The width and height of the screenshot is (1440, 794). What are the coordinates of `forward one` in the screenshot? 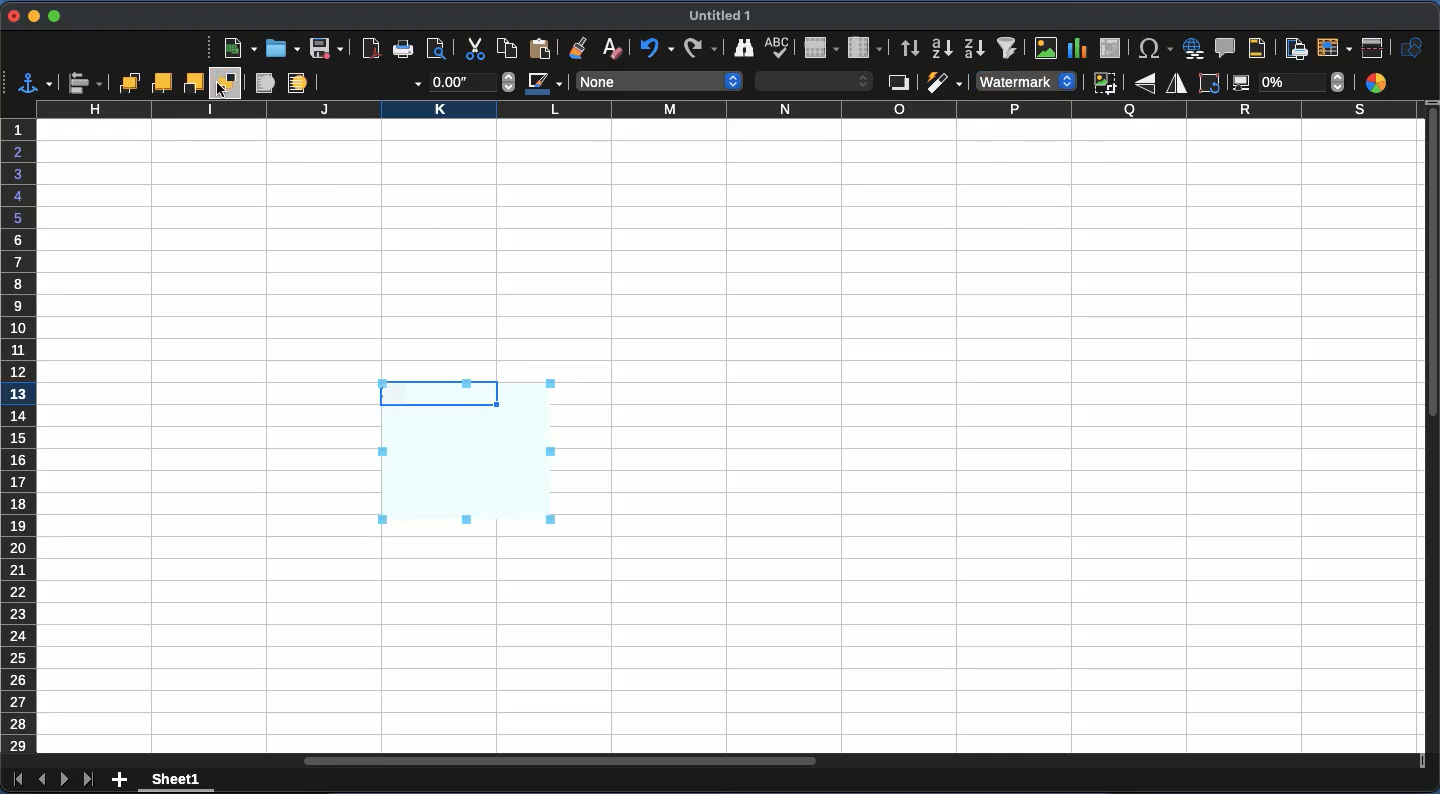 It's located at (164, 82).